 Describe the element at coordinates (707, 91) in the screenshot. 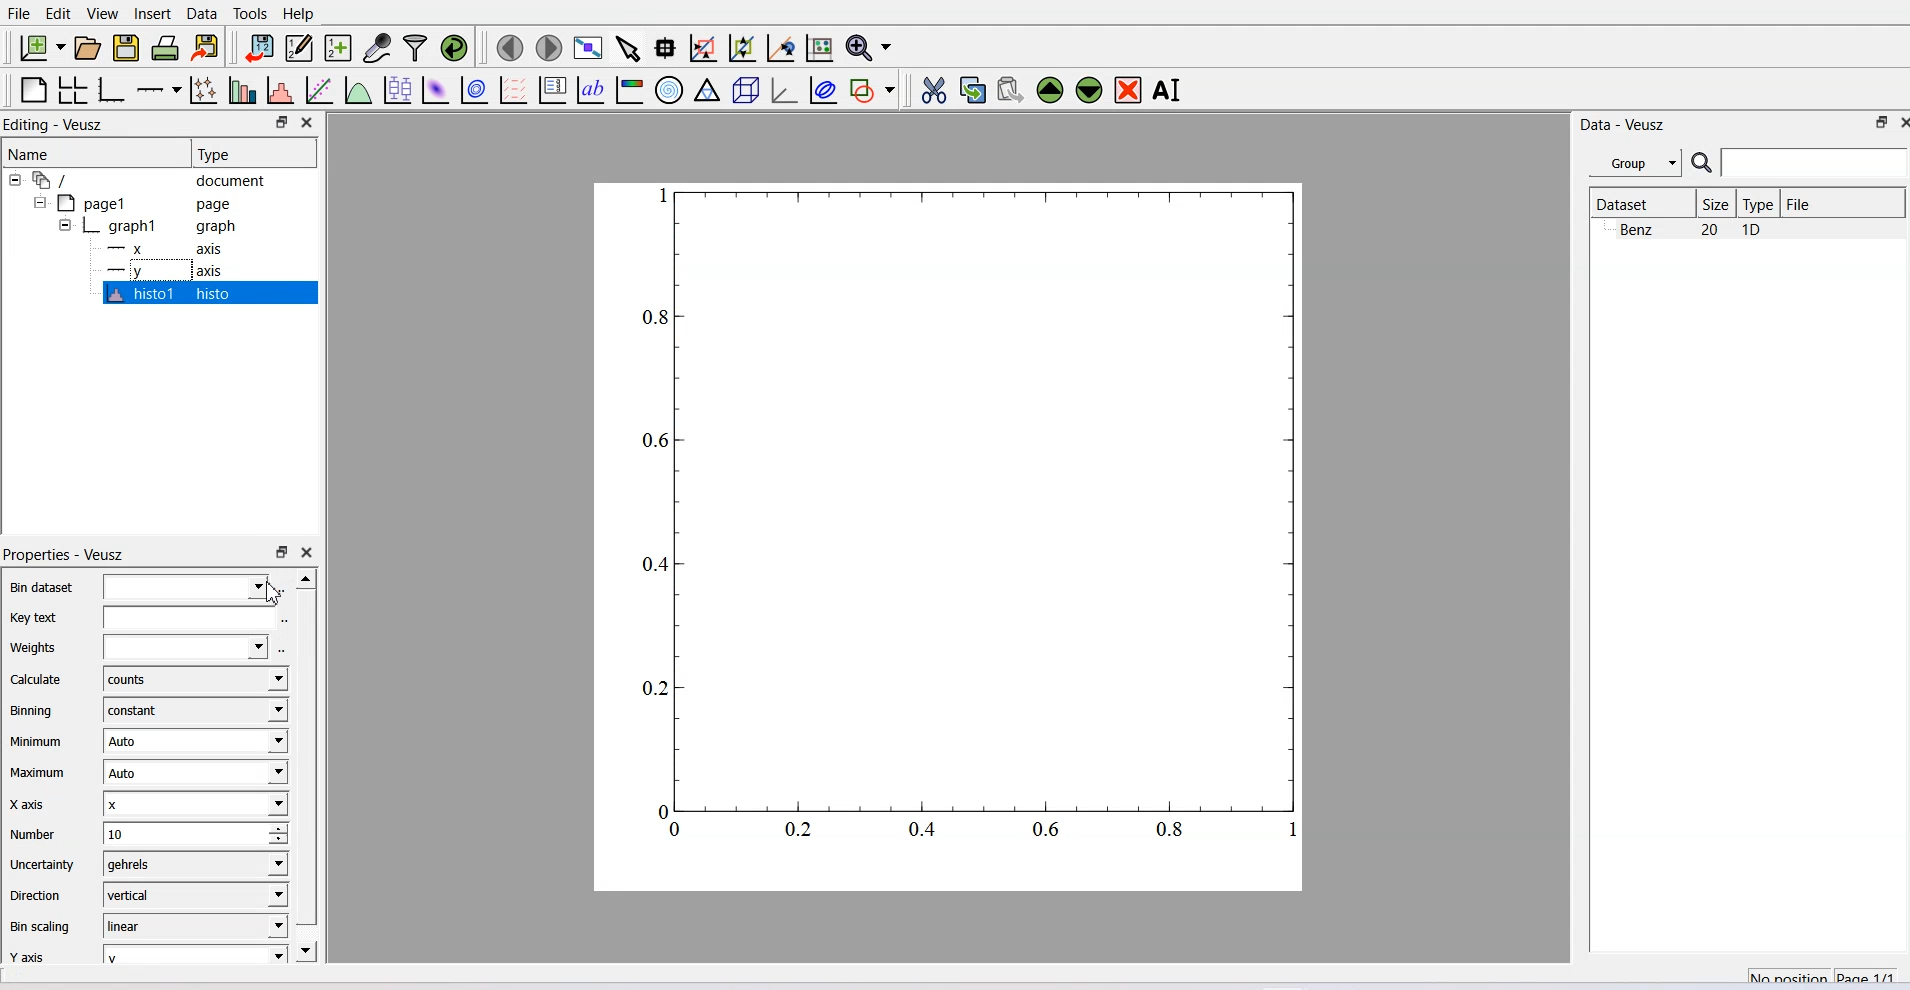

I see `Ternary Graph` at that location.